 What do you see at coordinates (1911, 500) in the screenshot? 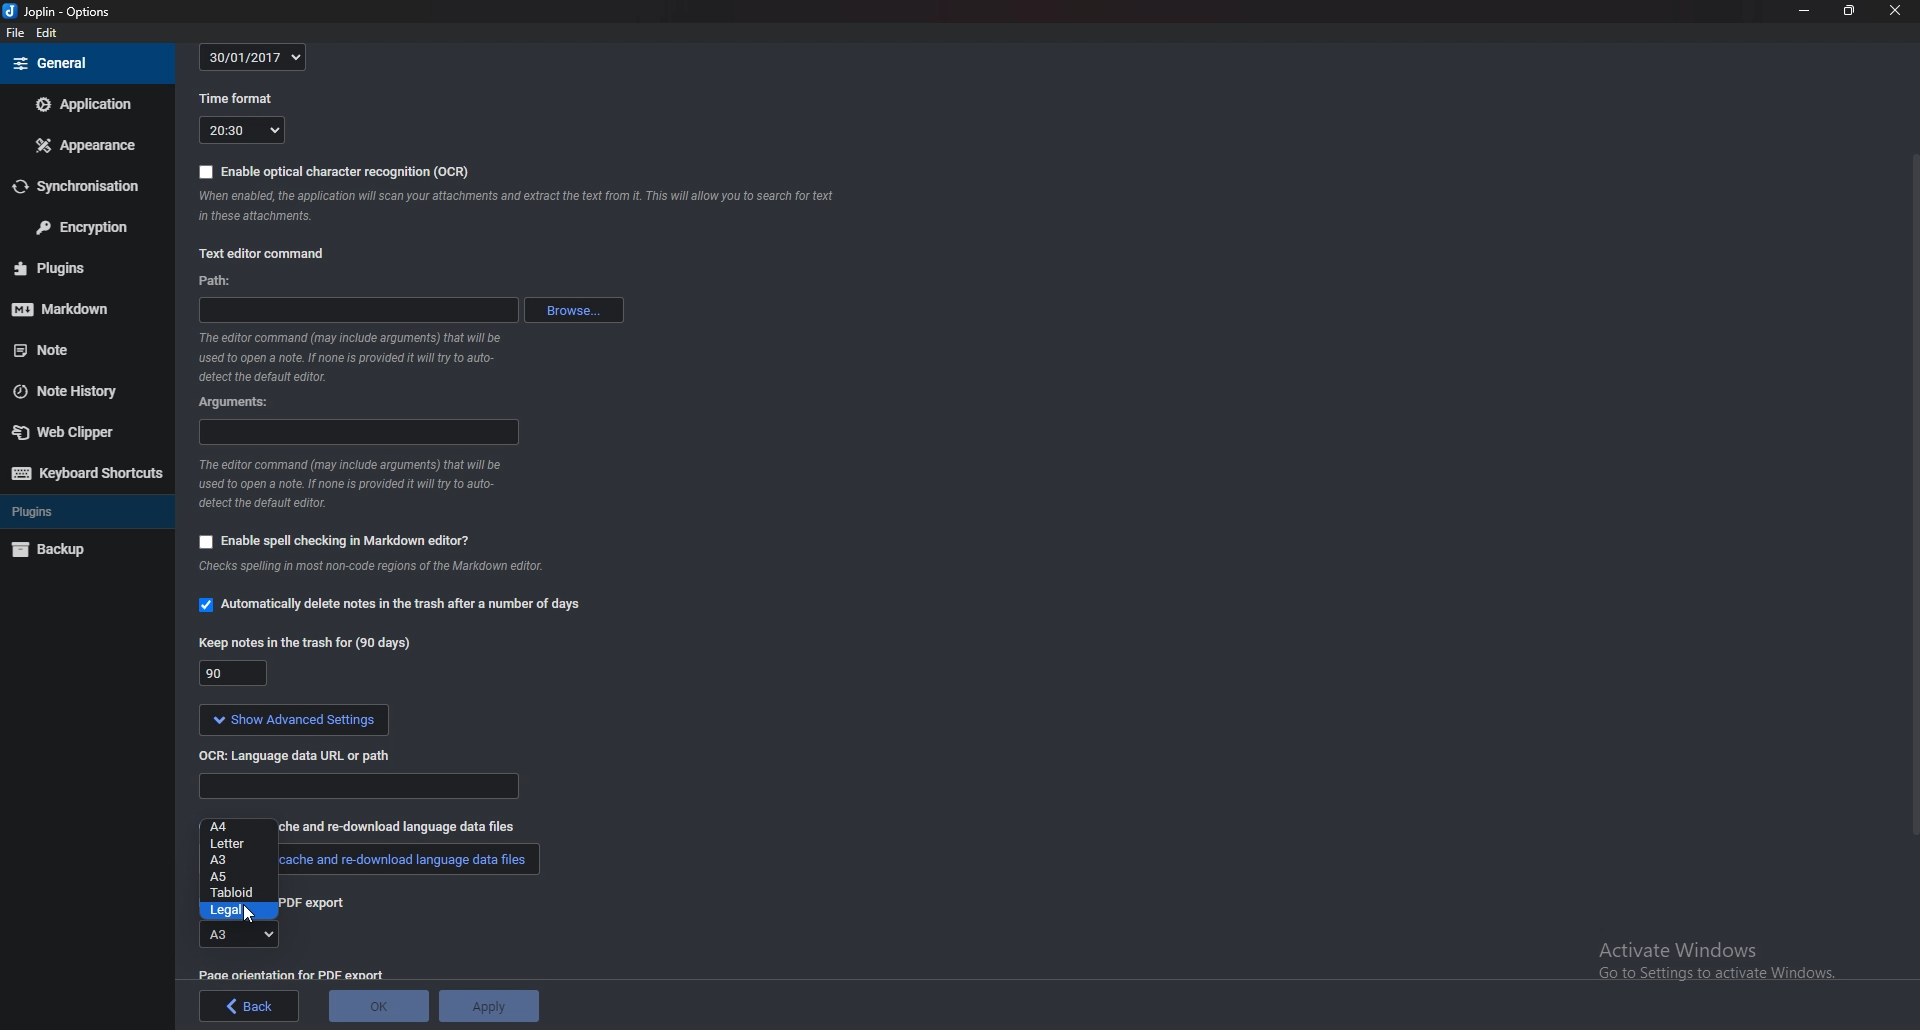
I see `Scroll bar` at bounding box center [1911, 500].